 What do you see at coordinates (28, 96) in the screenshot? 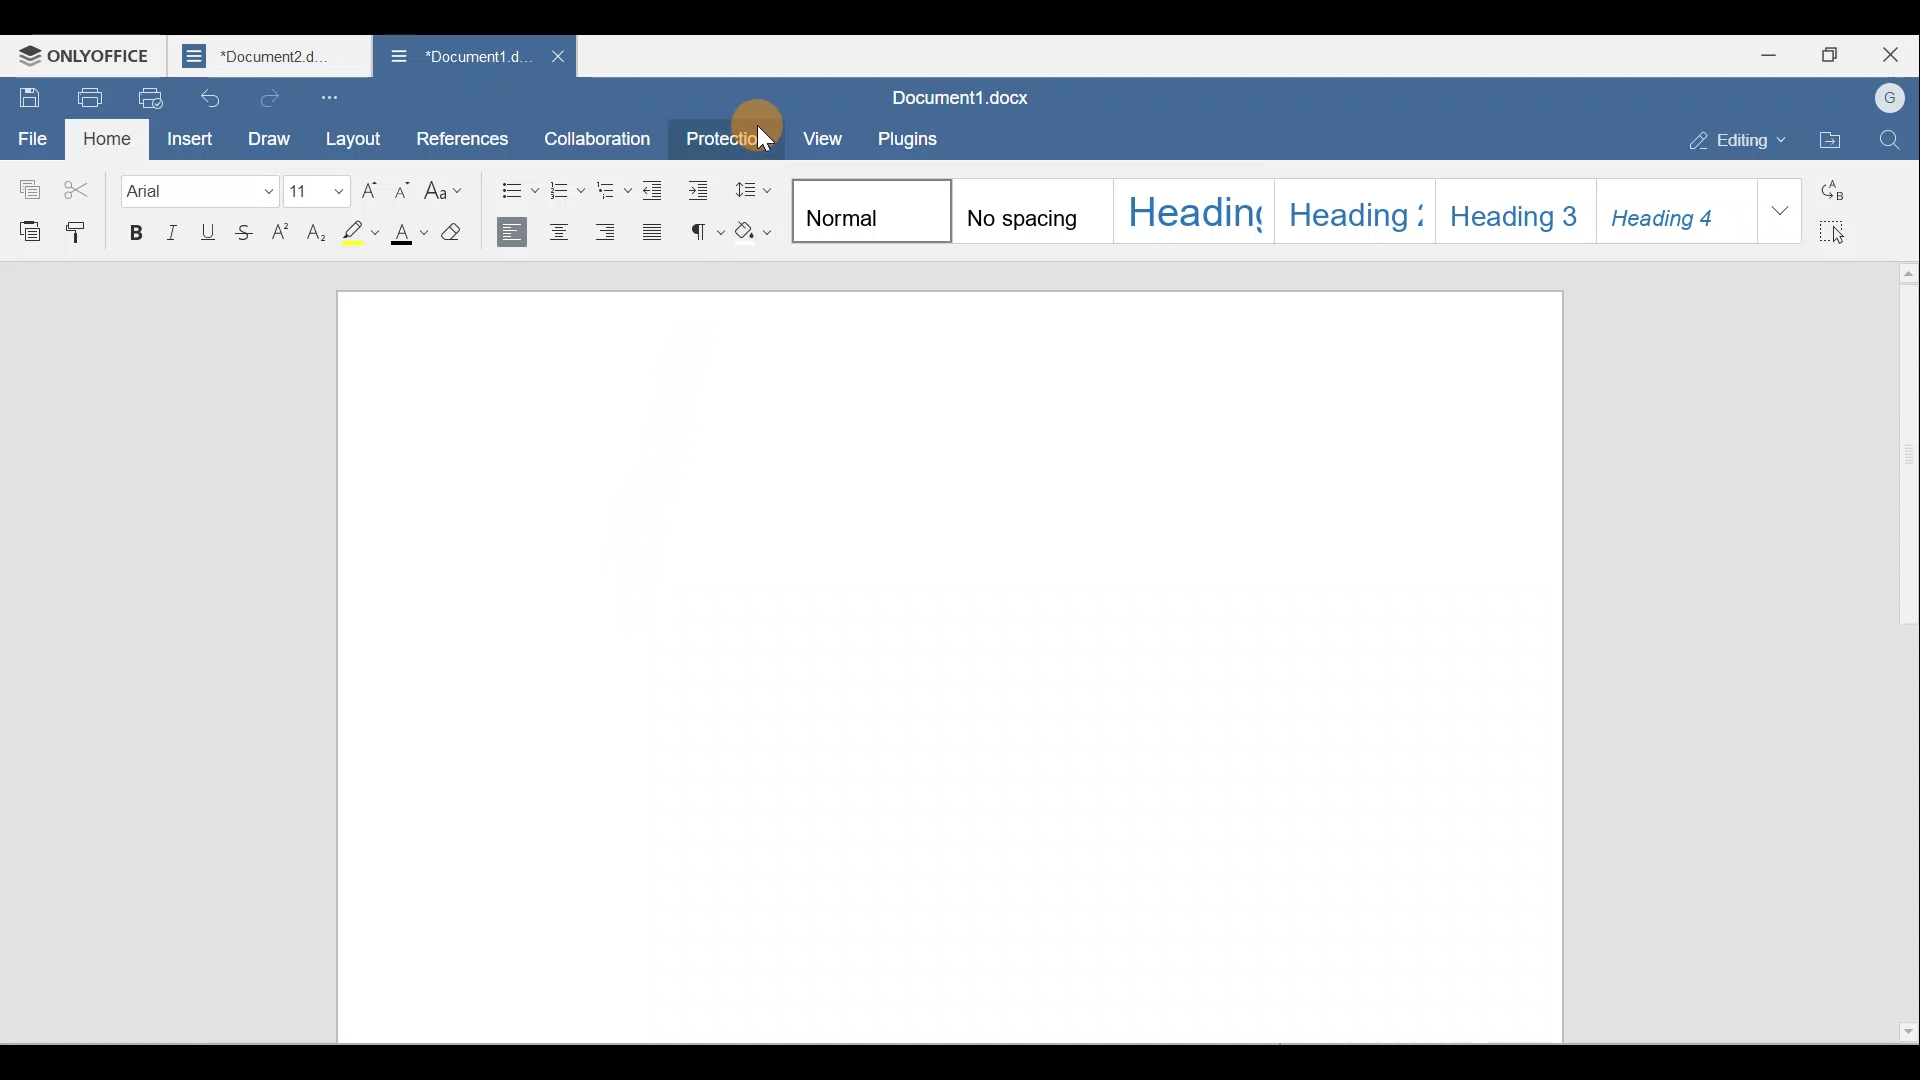
I see `Save` at bounding box center [28, 96].